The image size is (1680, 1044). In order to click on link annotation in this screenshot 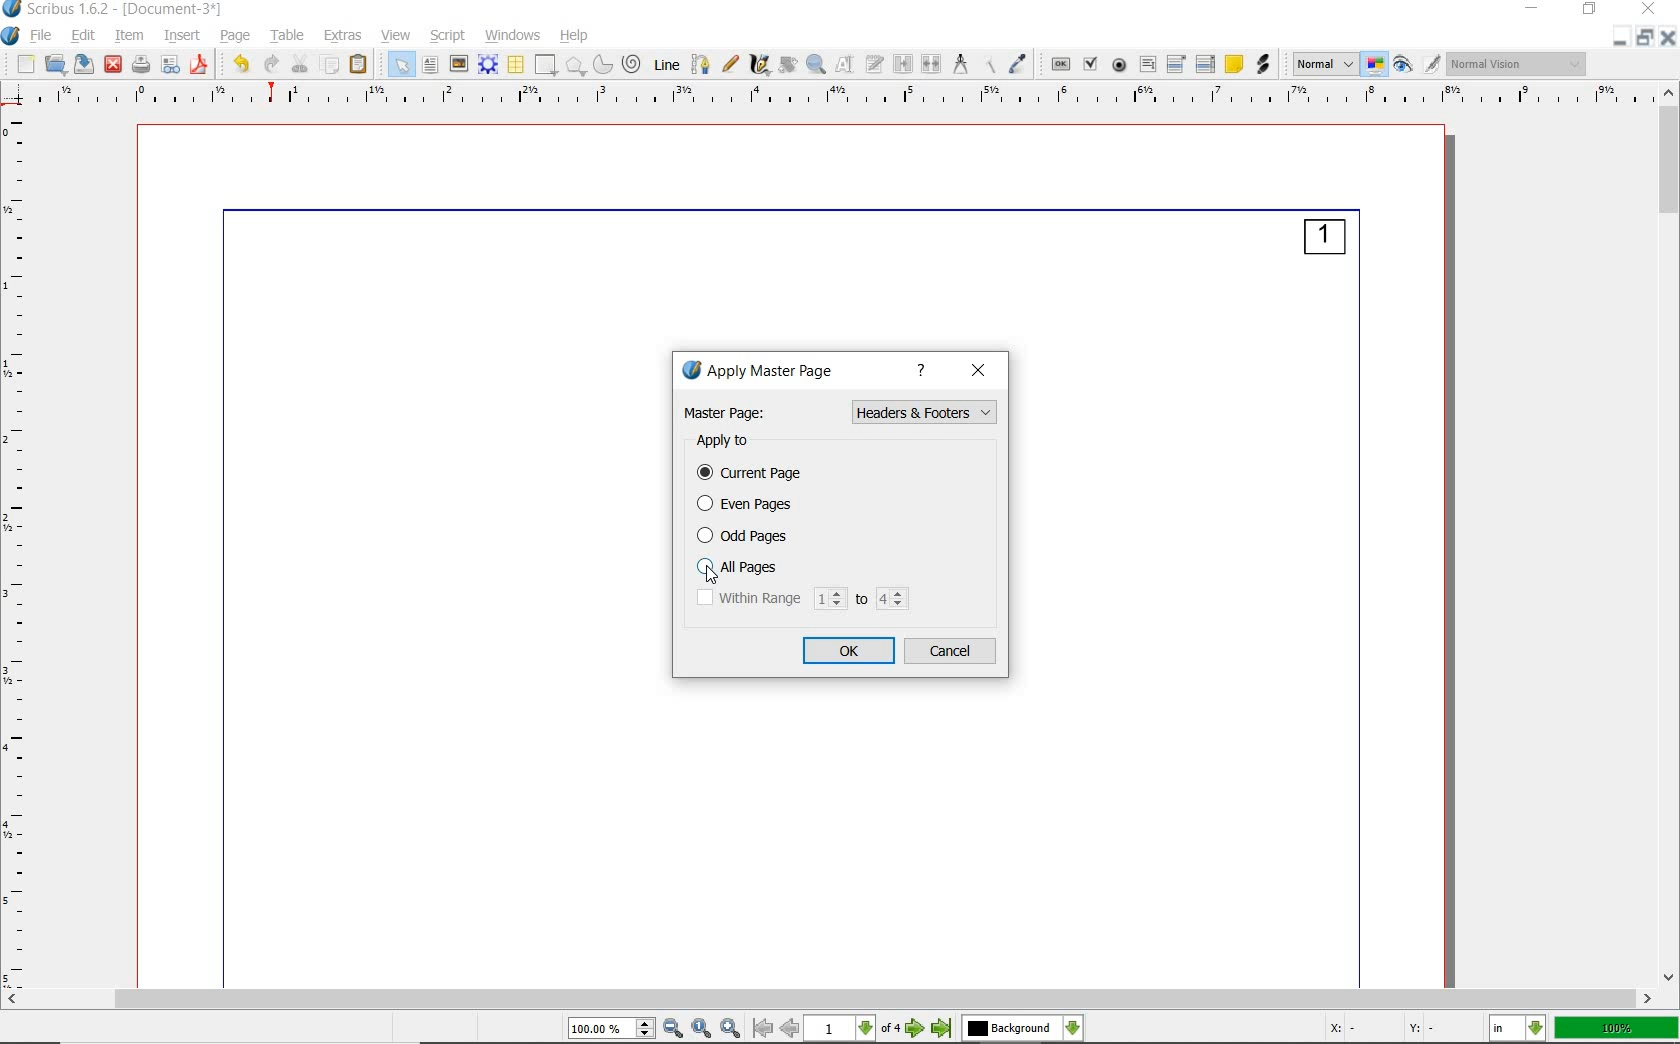, I will do `click(1264, 64)`.